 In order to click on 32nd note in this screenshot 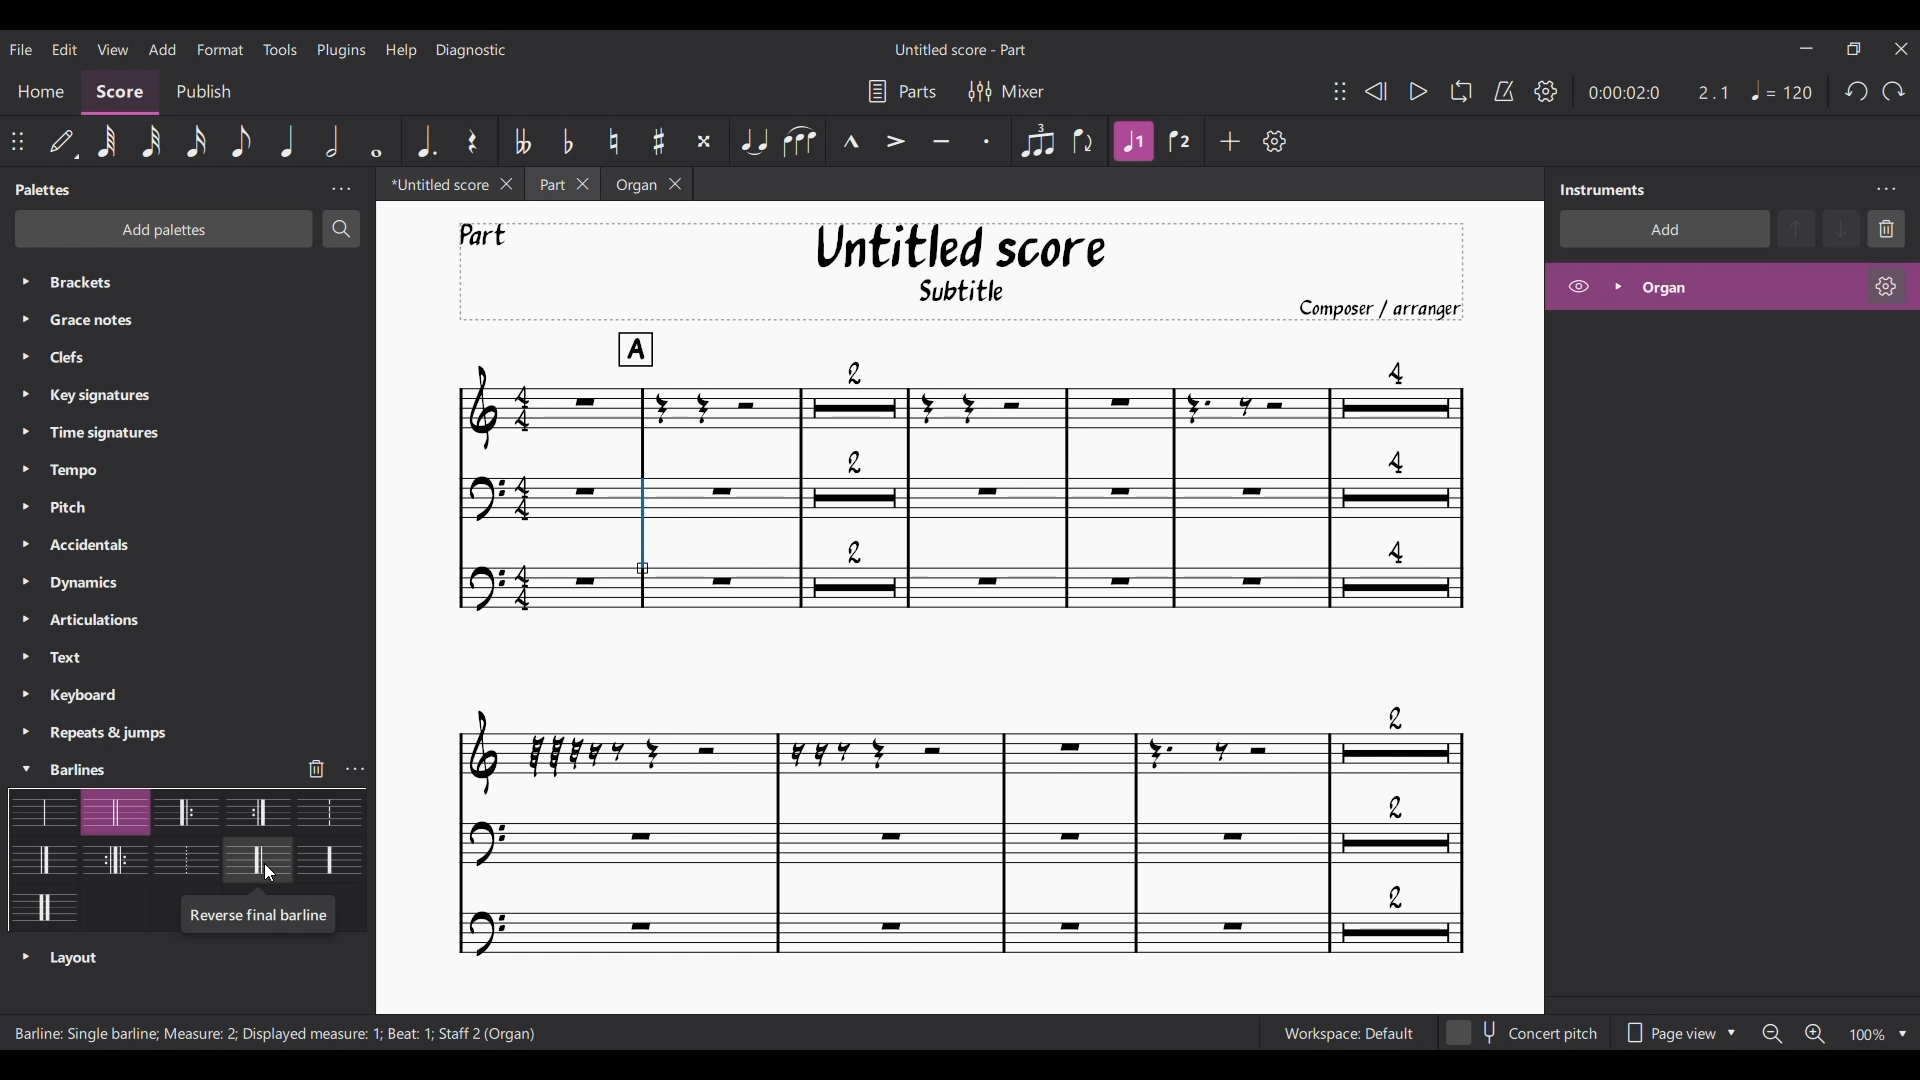, I will do `click(153, 142)`.